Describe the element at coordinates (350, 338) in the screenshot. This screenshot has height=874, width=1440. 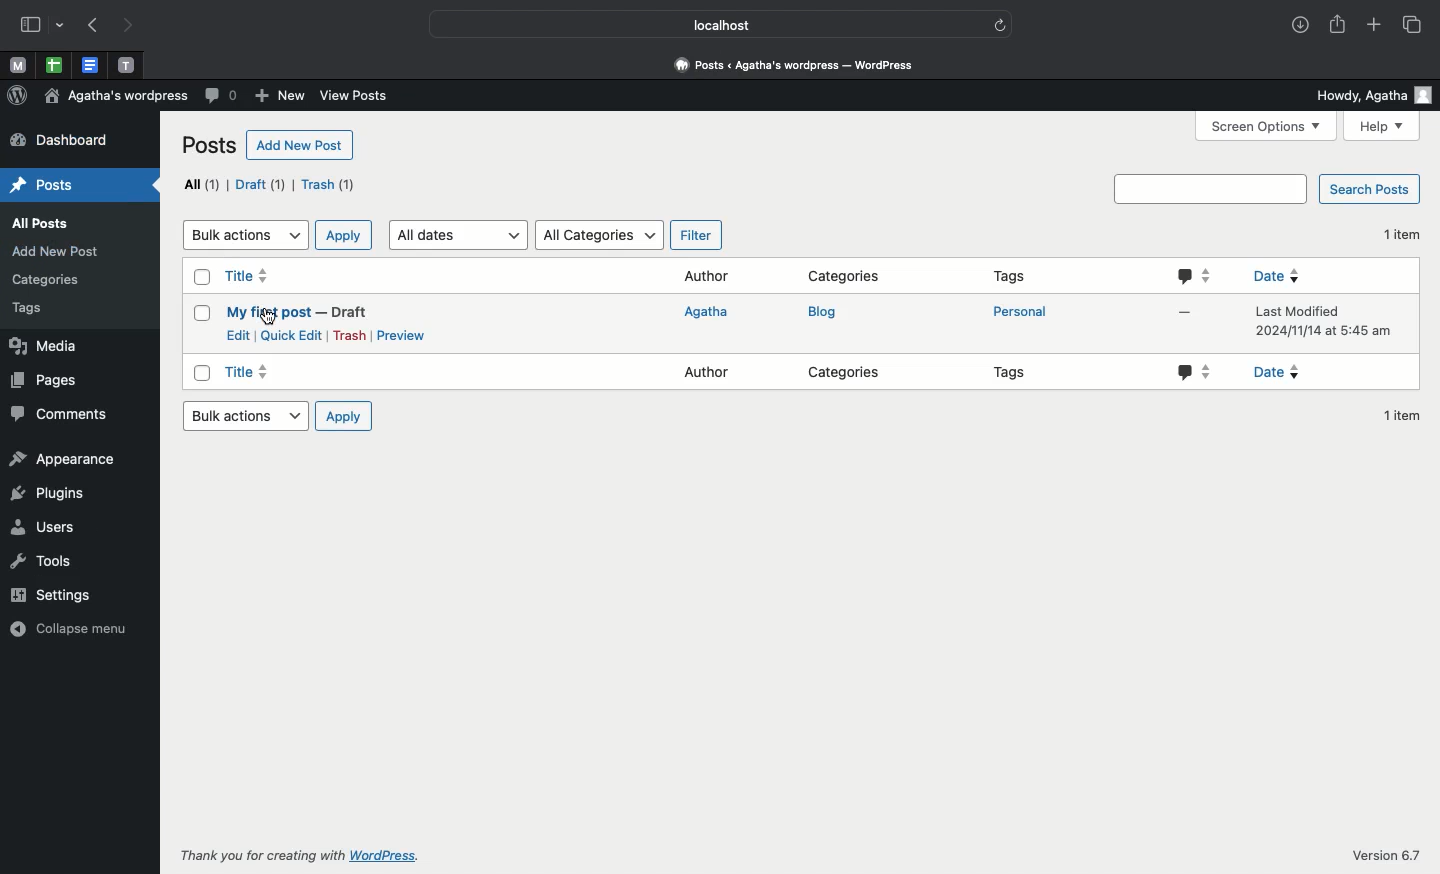
I see `Trash` at that location.